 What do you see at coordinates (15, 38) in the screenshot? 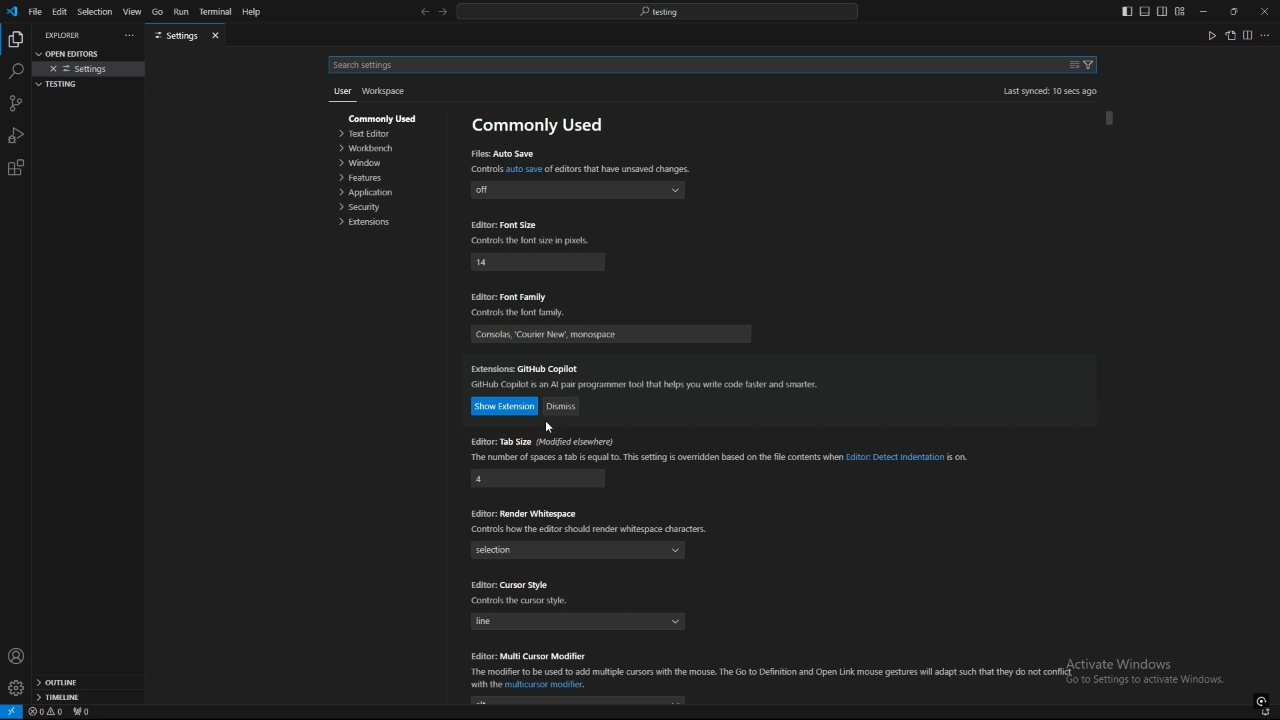
I see `explore` at bounding box center [15, 38].